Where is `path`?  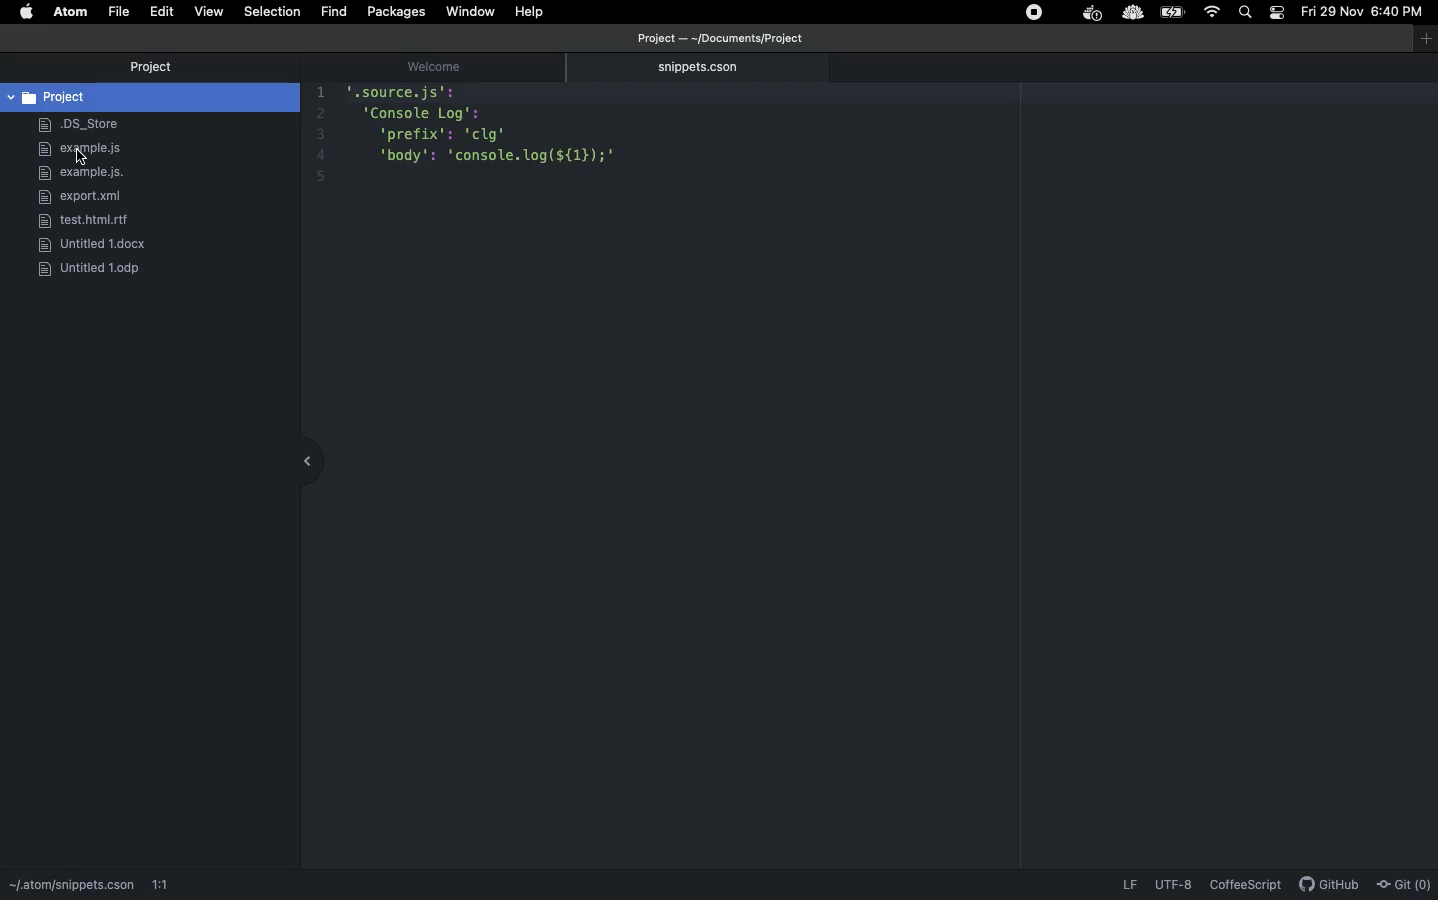
path is located at coordinates (71, 885).